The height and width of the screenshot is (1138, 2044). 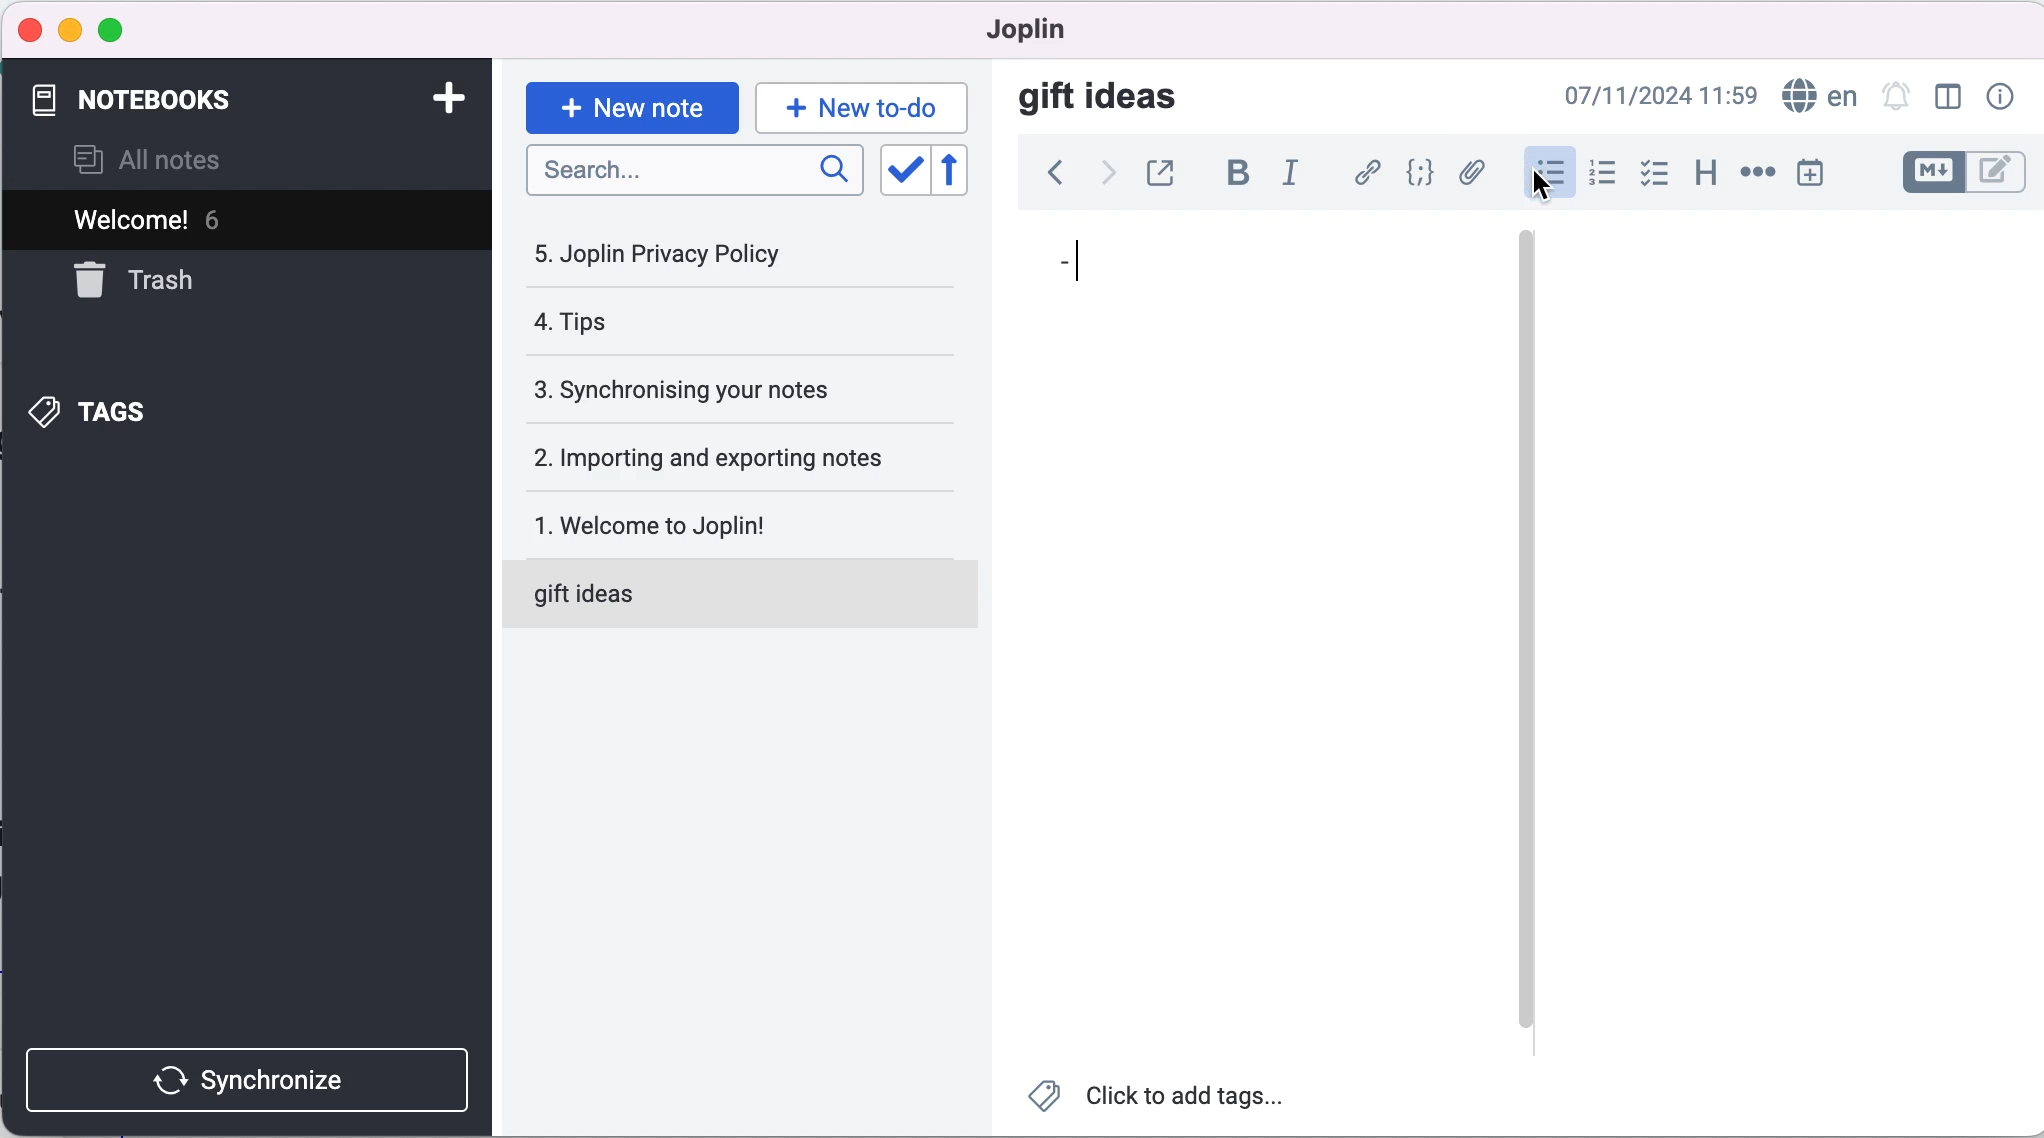 I want to click on notebooks, so click(x=151, y=96).